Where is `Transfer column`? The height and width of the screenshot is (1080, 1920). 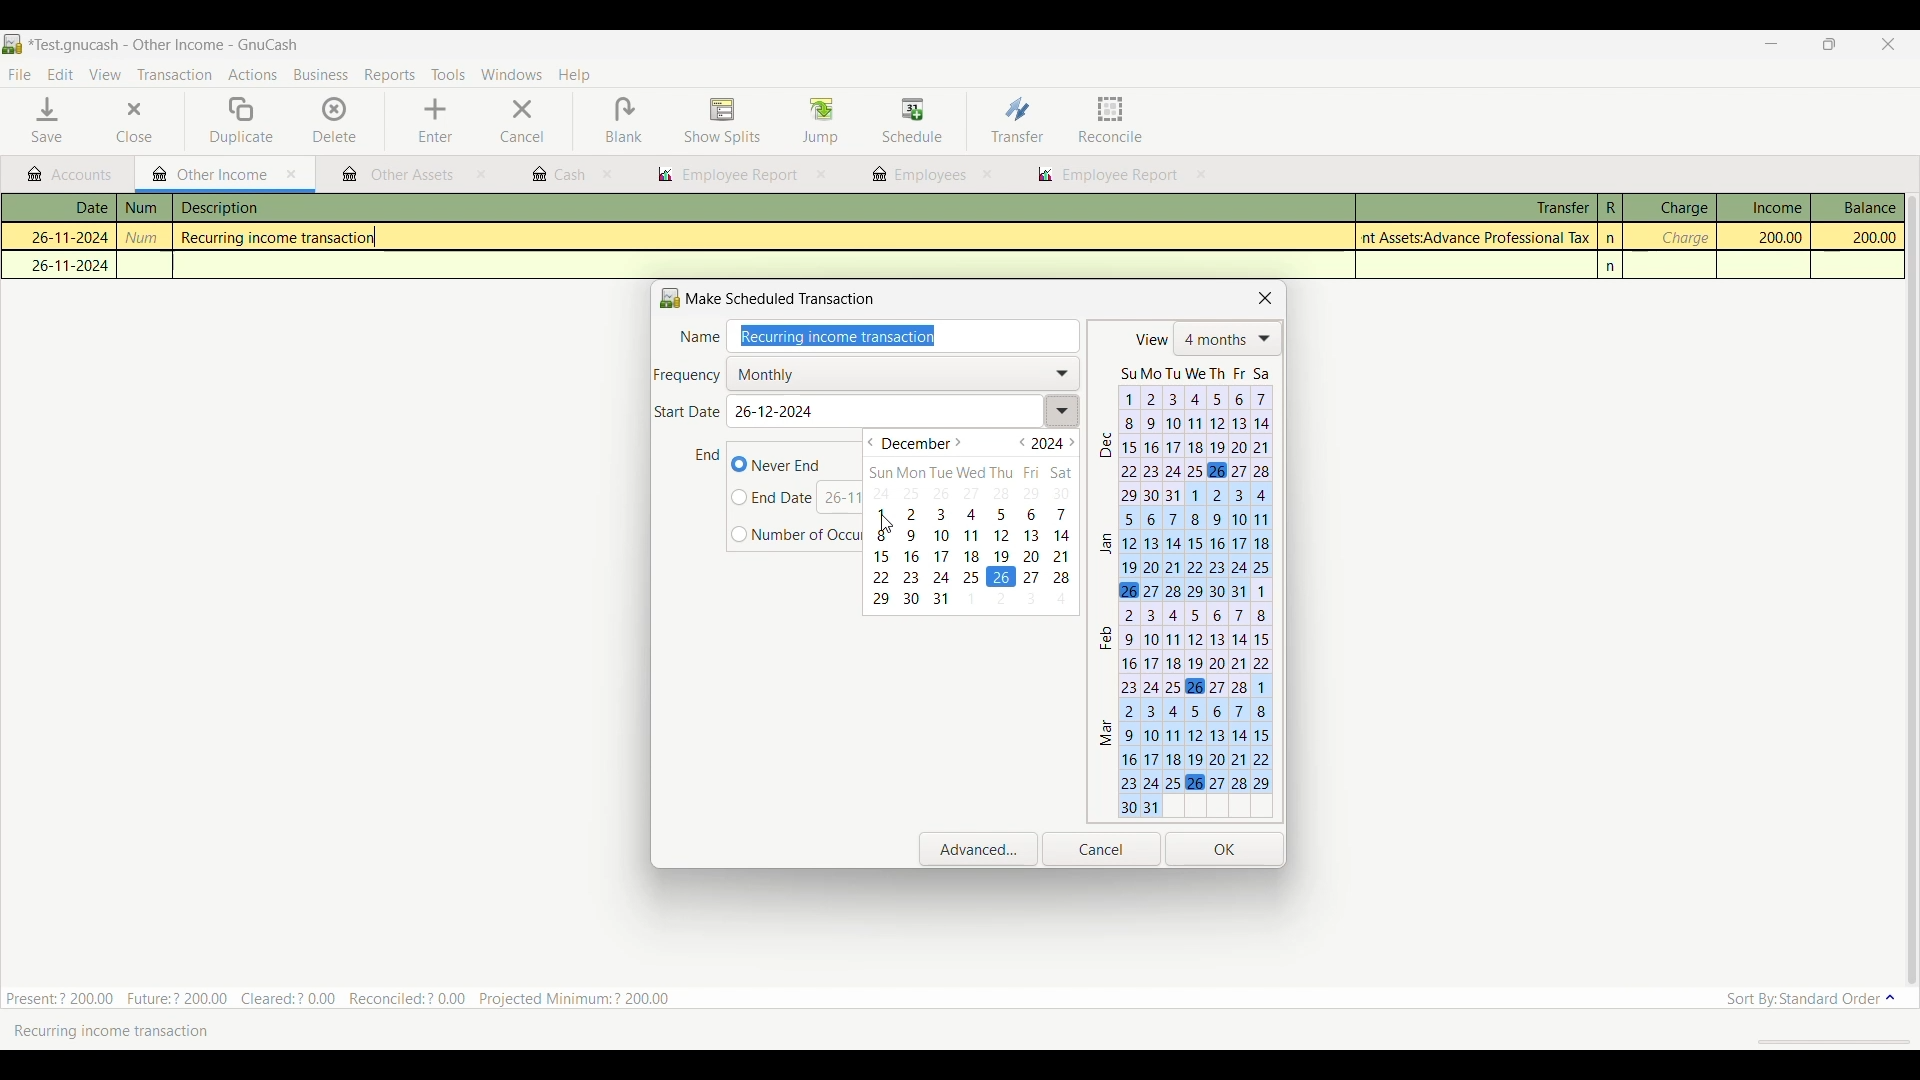 Transfer column is located at coordinates (1475, 205).